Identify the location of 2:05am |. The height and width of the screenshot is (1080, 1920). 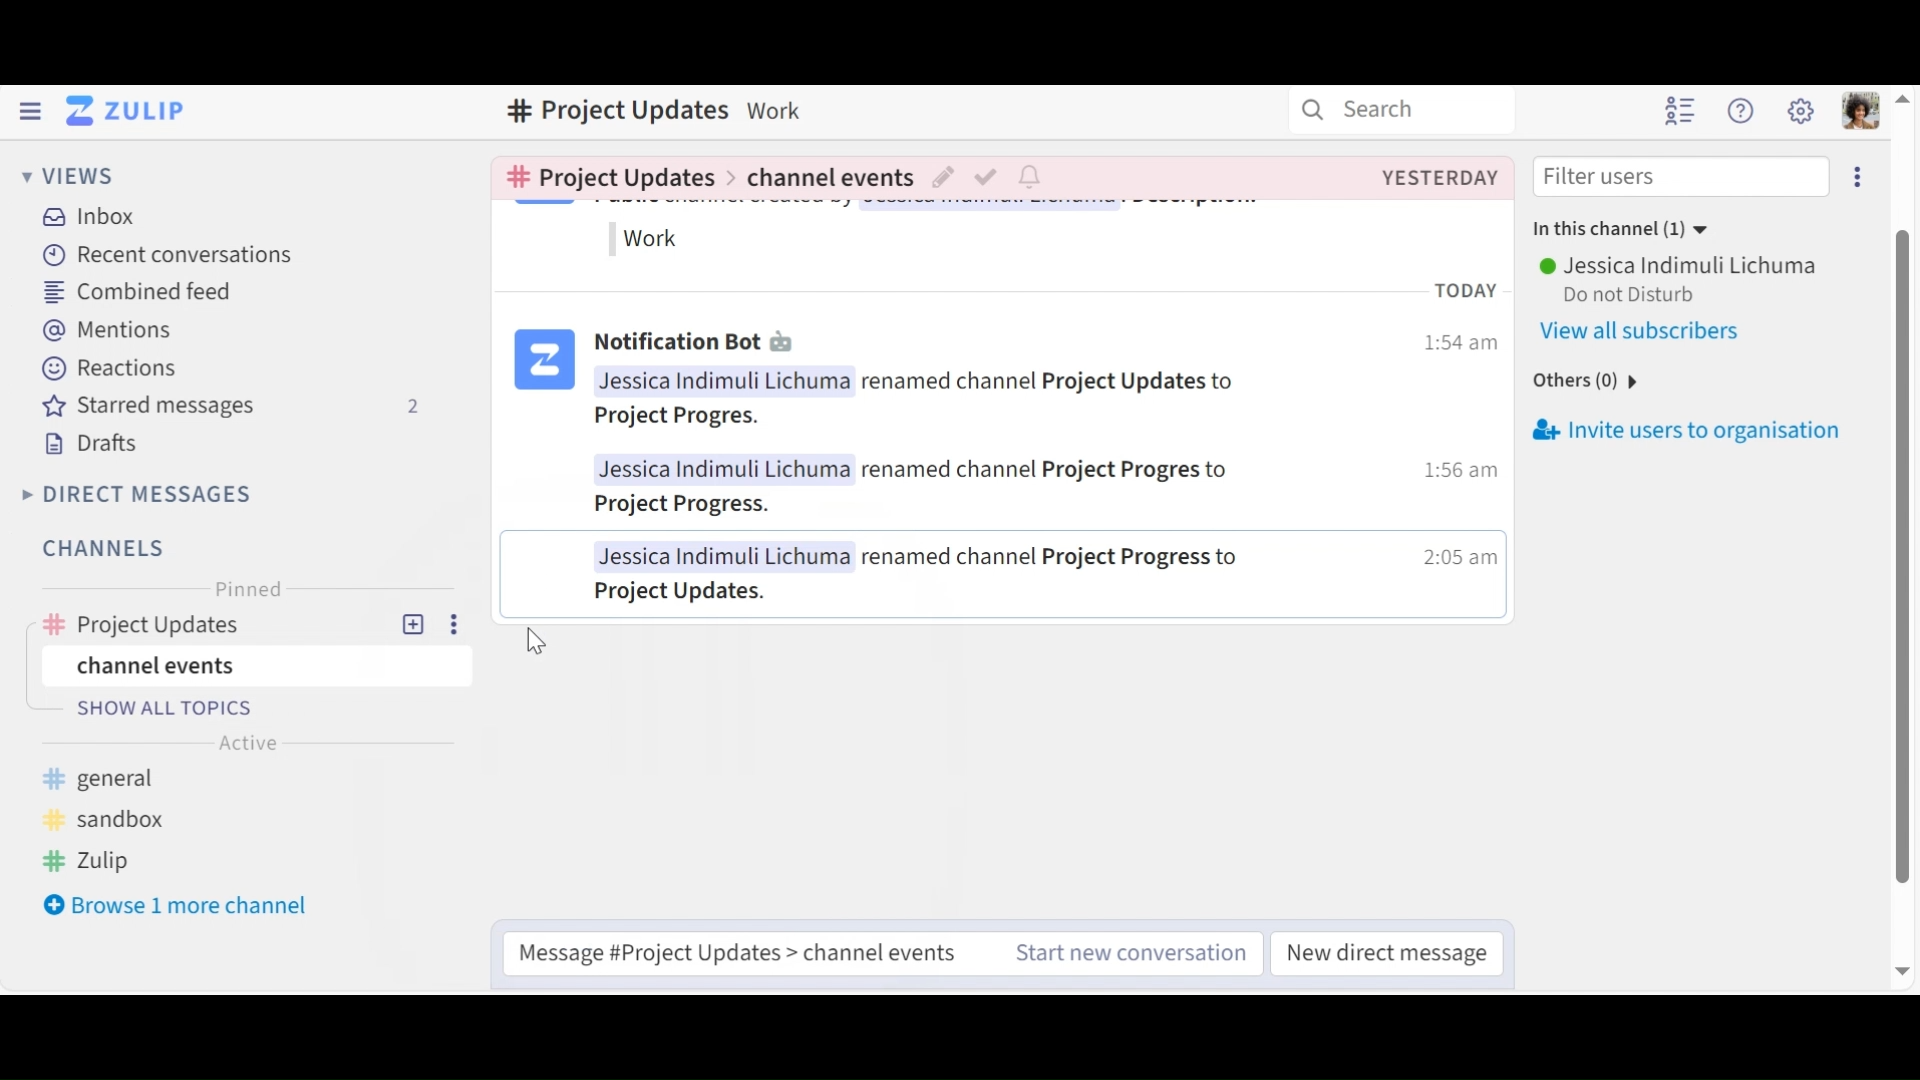
(1459, 563).